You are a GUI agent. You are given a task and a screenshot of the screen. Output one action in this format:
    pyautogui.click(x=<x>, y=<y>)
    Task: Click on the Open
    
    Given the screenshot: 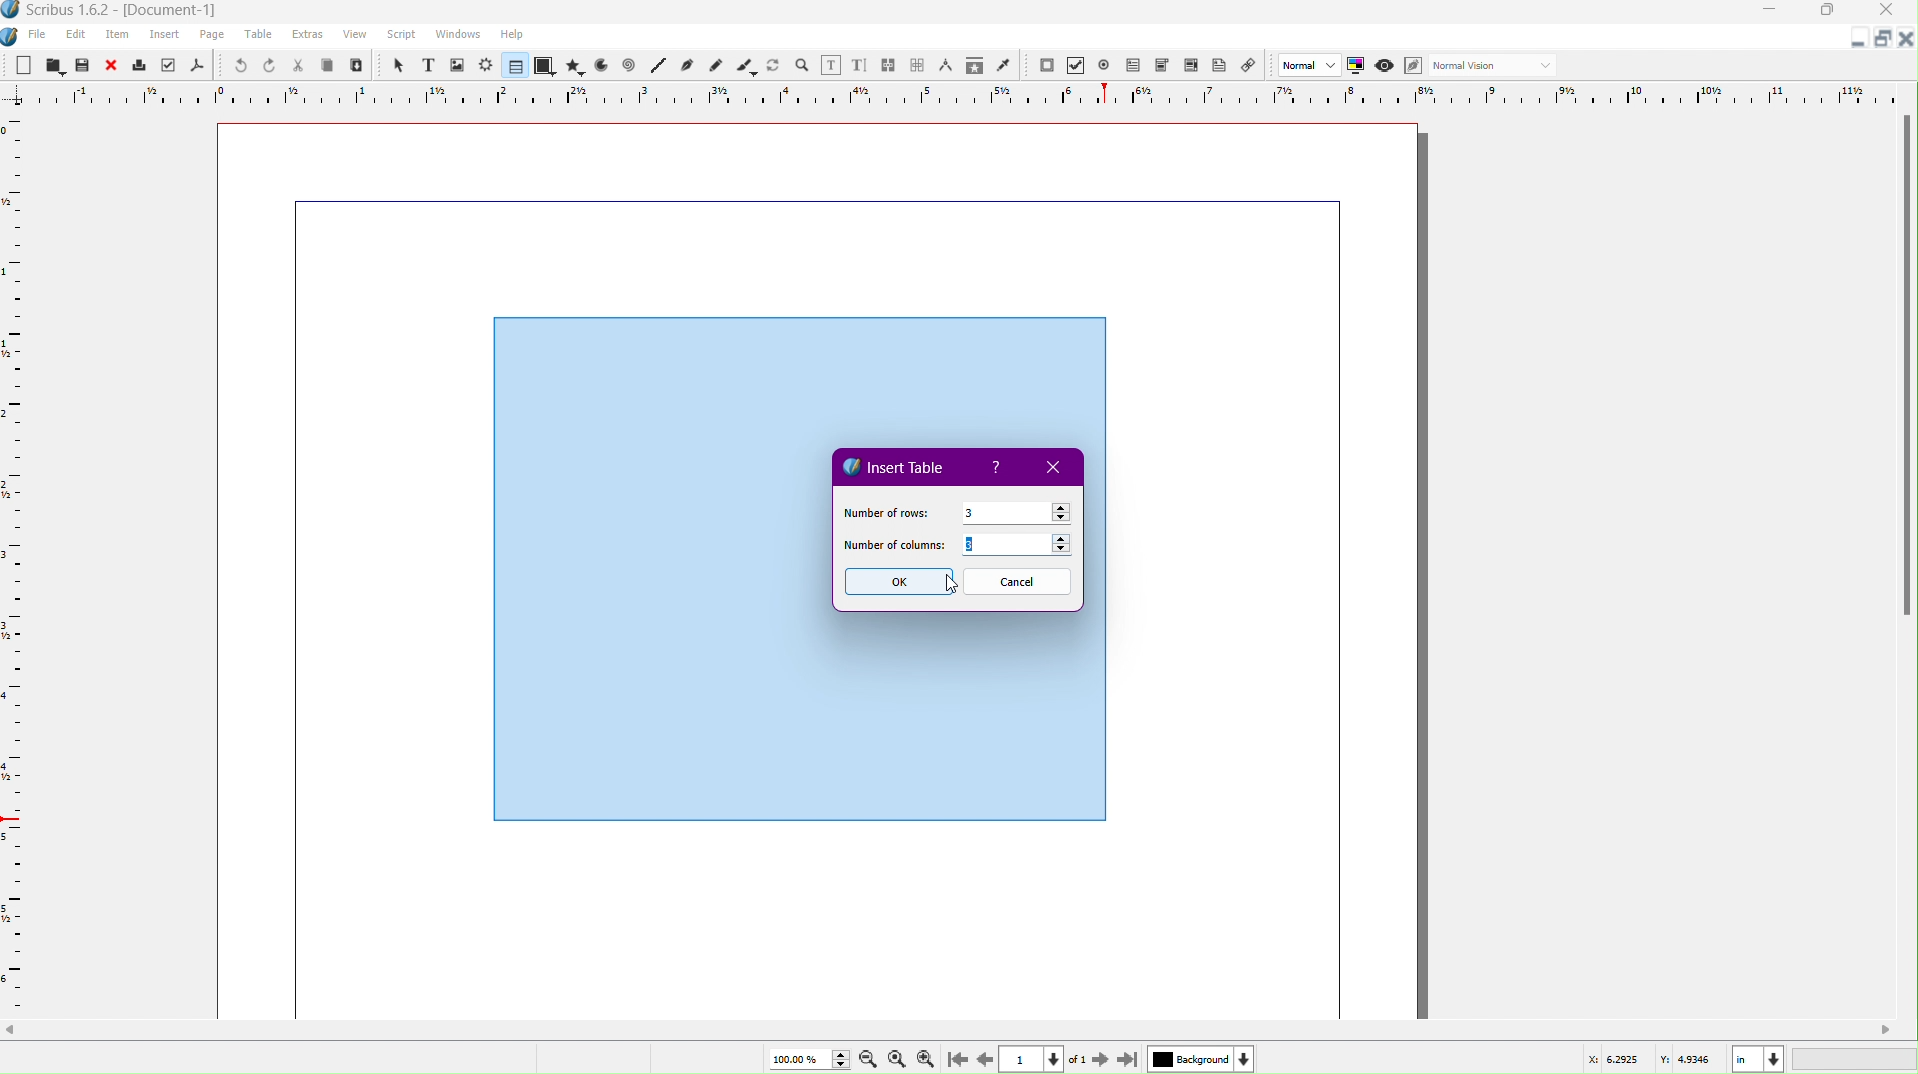 What is the action you would take?
    pyautogui.click(x=54, y=64)
    